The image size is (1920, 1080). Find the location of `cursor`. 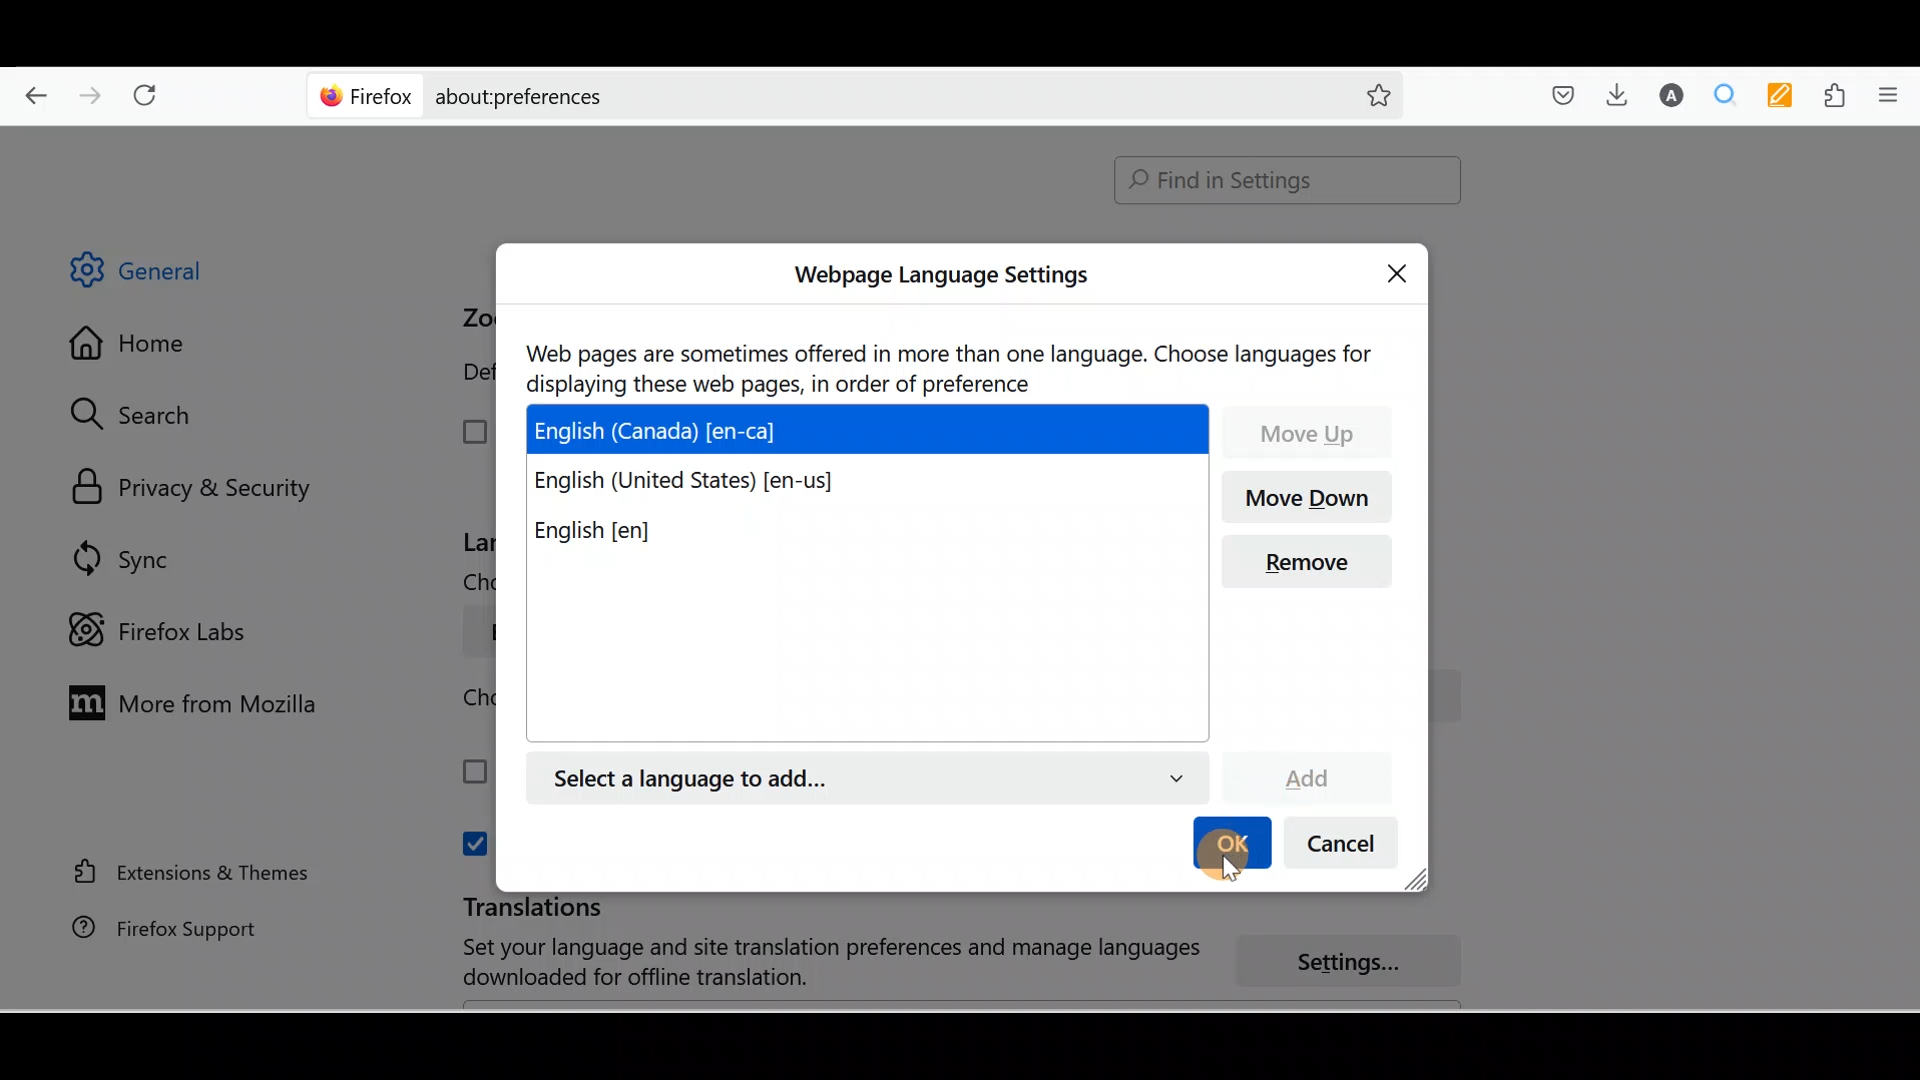

cursor is located at coordinates (1235, 851).